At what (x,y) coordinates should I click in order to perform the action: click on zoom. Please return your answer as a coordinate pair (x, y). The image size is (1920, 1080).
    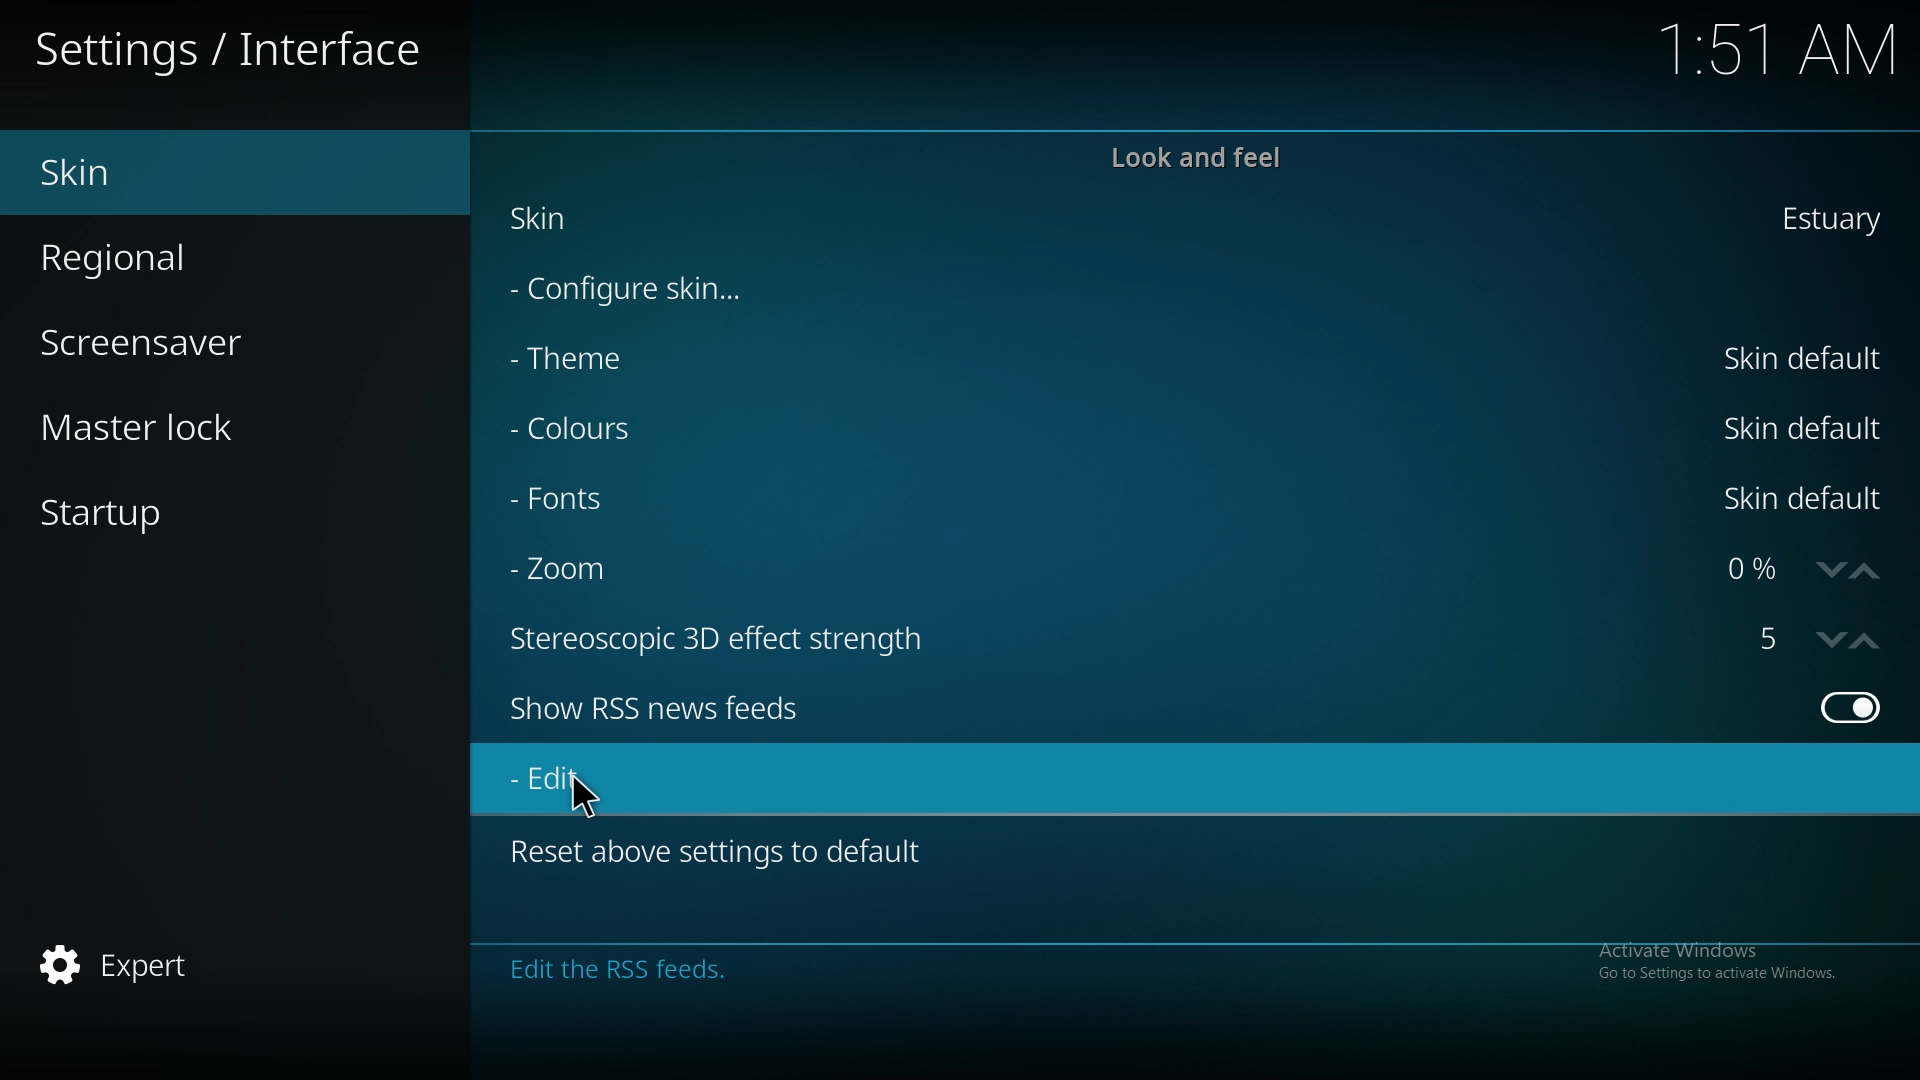
    Looking at the image, I should click on (579, 566).